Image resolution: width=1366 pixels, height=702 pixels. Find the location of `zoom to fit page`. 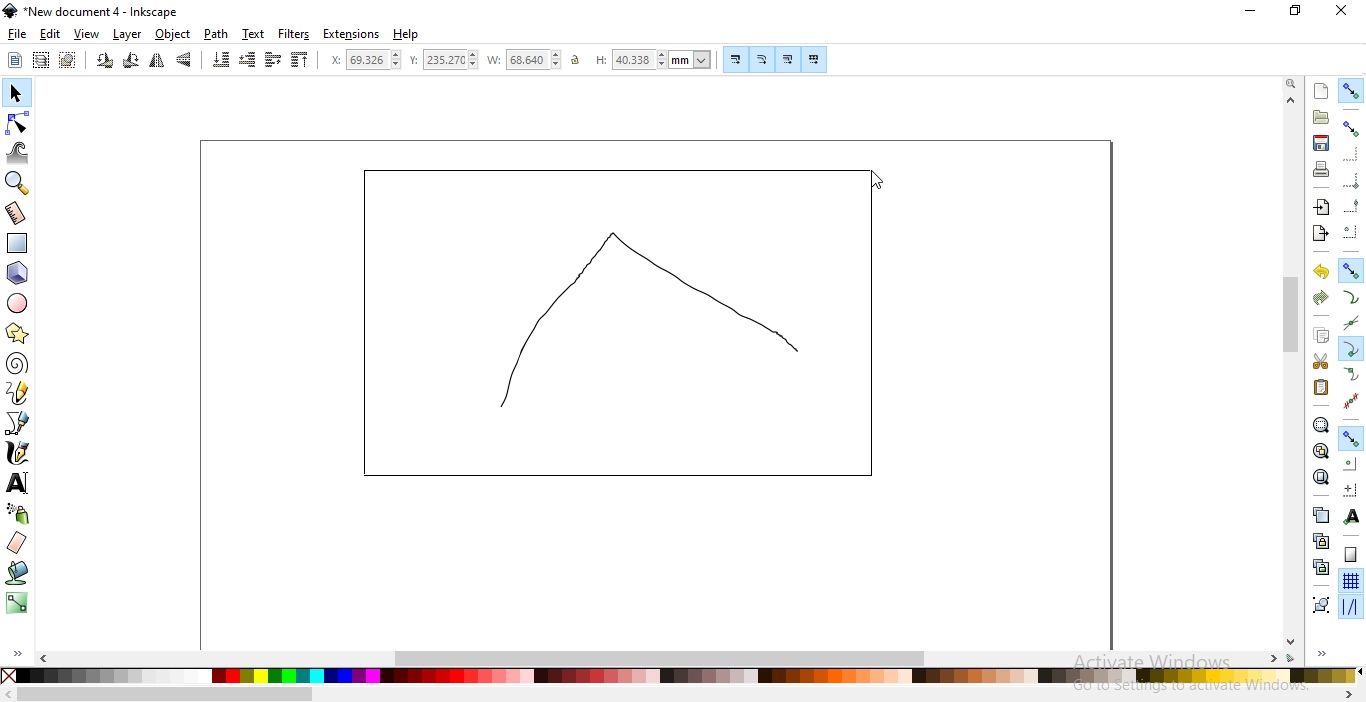

zoom to fit page is located at coordinates (1320, 477).